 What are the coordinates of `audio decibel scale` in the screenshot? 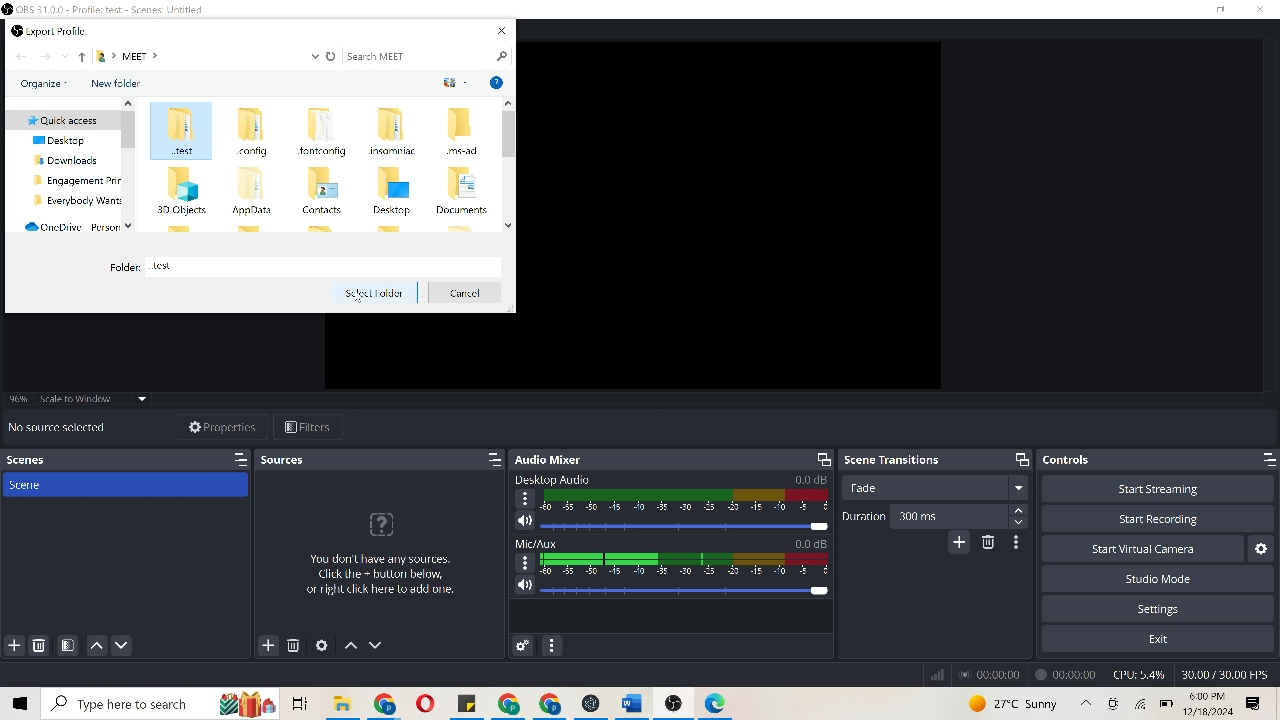 It's located at (684, 501).